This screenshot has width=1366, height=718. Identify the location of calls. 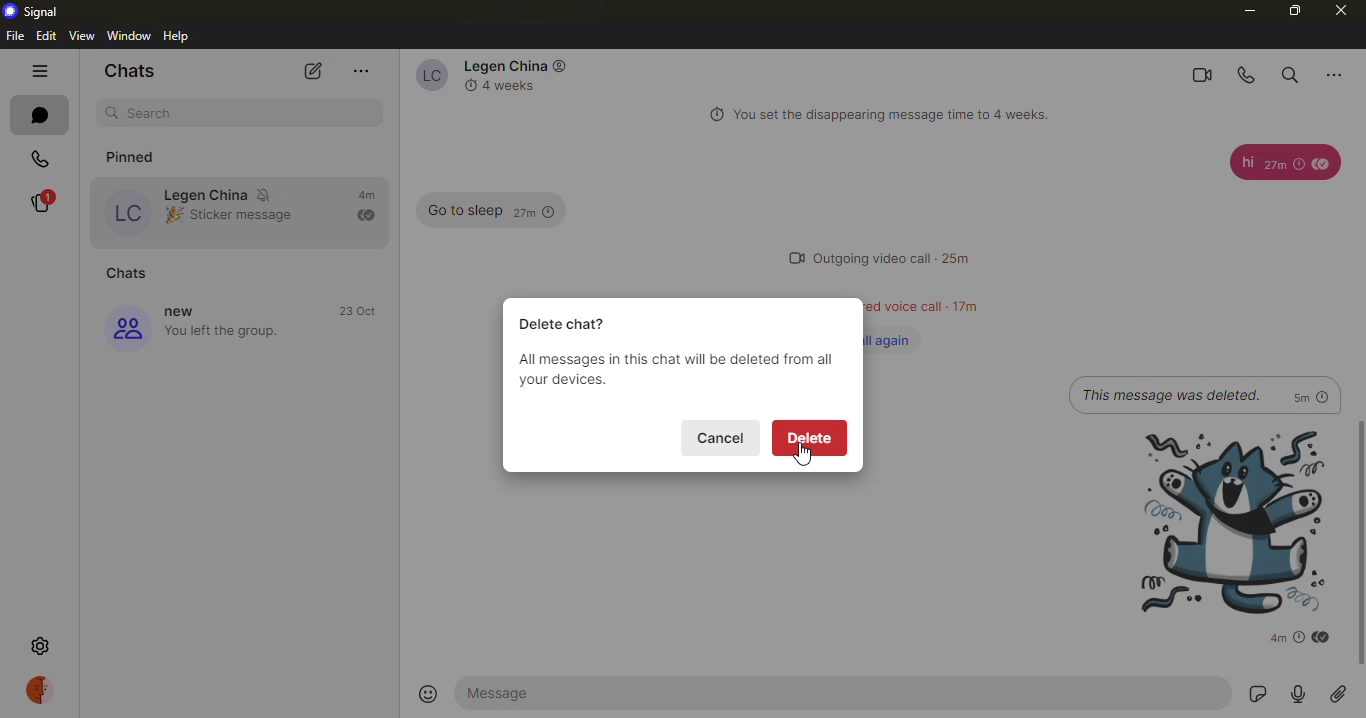
(40, 158).